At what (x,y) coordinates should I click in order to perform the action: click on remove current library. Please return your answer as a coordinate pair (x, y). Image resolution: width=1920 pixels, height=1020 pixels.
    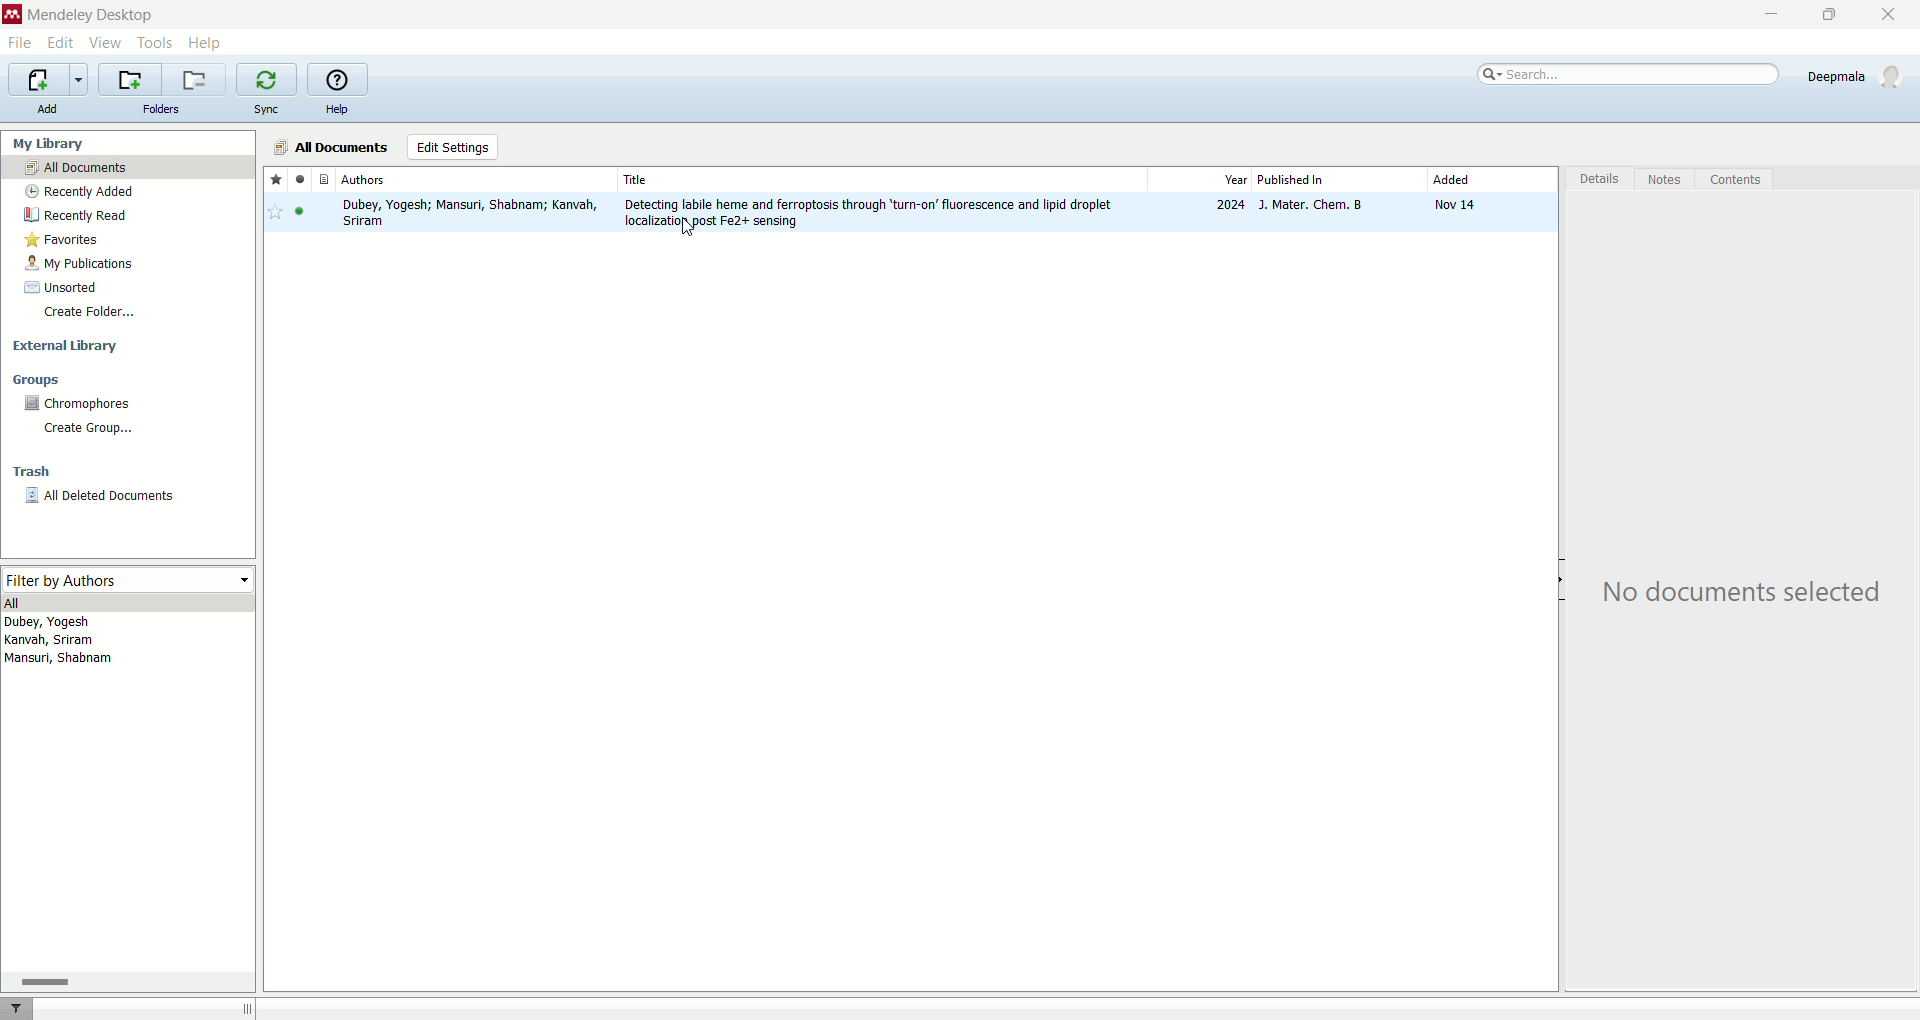
    Looking at the image, I should click on (195, 79).